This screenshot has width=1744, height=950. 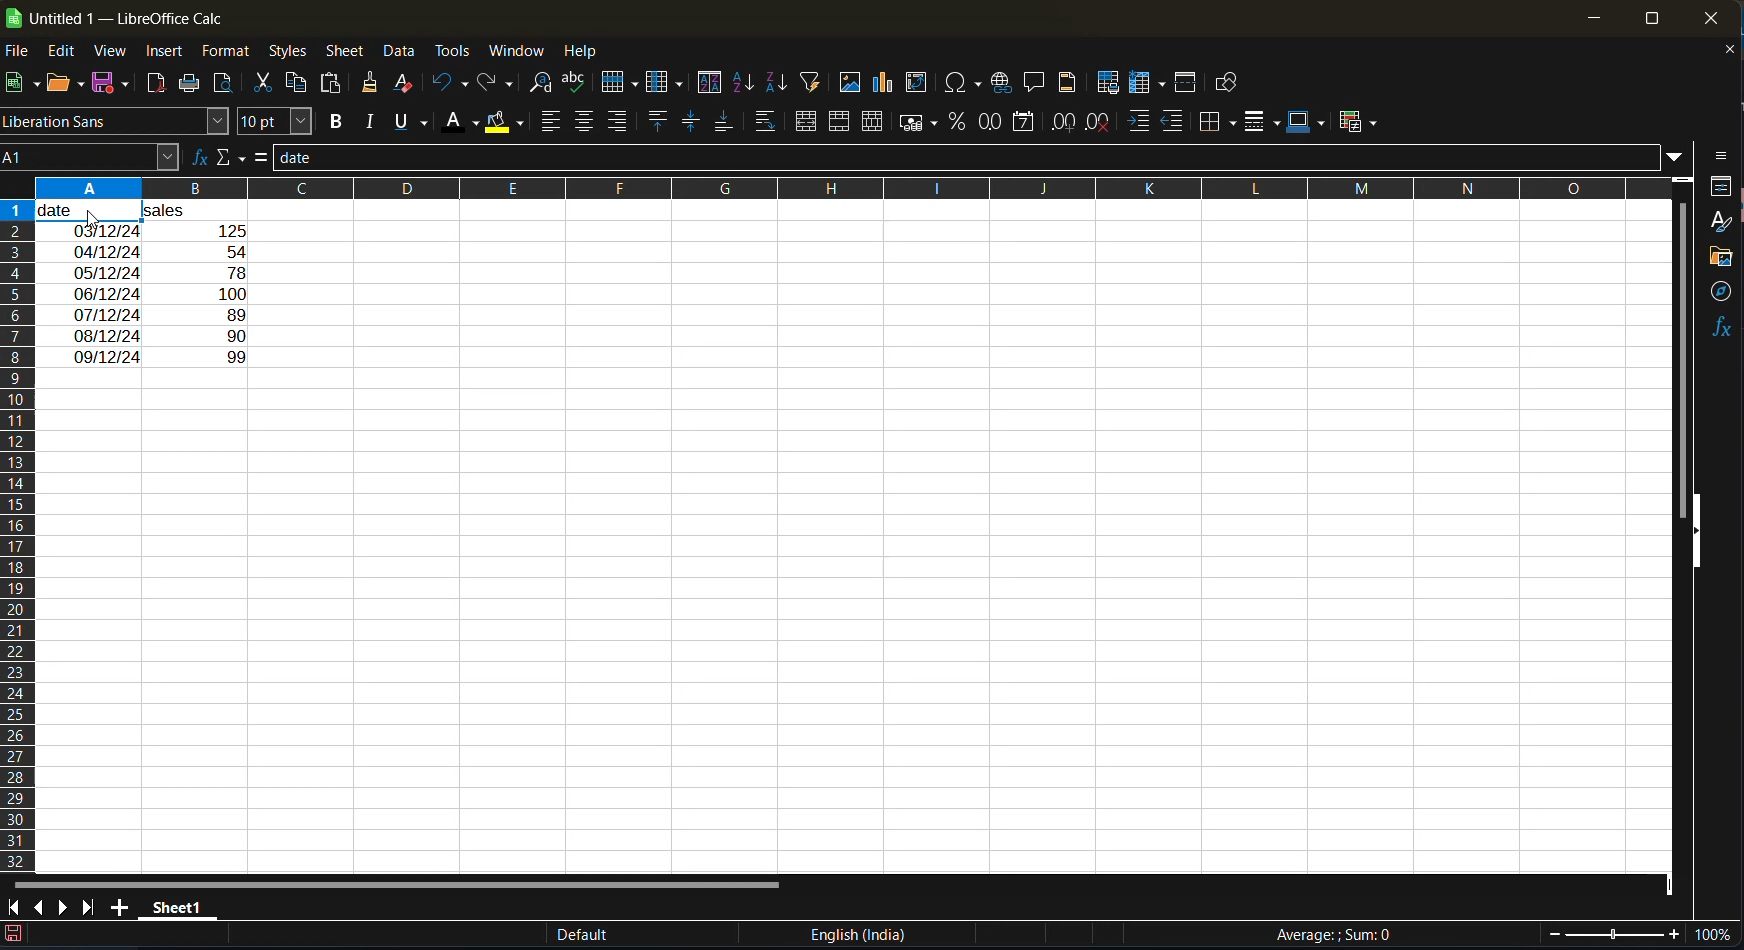 What do you see at coordinates (1721, 189) in the screenshot?
I see `properties` at bounding box center [1721, 189].